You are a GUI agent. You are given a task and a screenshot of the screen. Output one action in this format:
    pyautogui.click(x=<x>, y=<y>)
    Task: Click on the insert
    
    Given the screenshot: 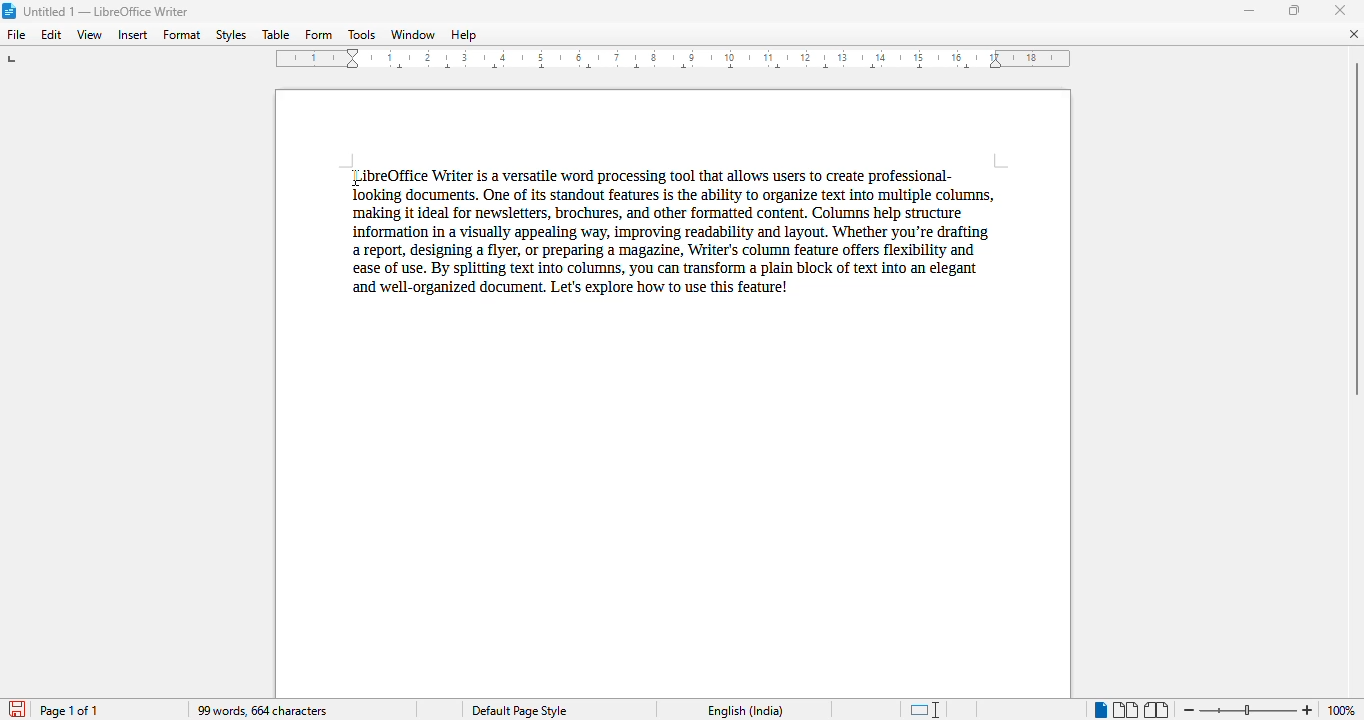 What is the action you would take?
    pyautogui.click(x=133, y=35)
    